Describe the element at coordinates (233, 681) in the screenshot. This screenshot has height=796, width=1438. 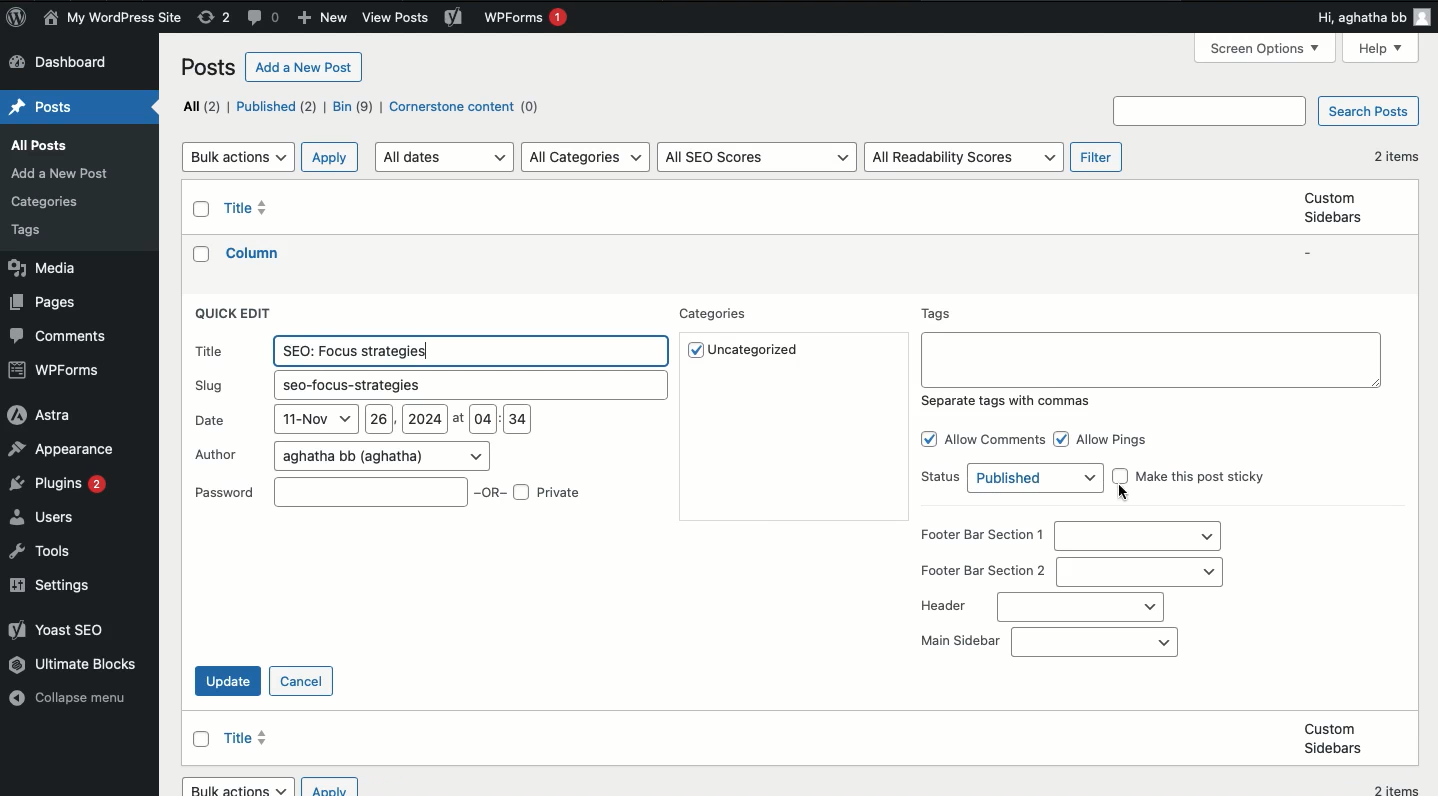
I see `Update` at that location.